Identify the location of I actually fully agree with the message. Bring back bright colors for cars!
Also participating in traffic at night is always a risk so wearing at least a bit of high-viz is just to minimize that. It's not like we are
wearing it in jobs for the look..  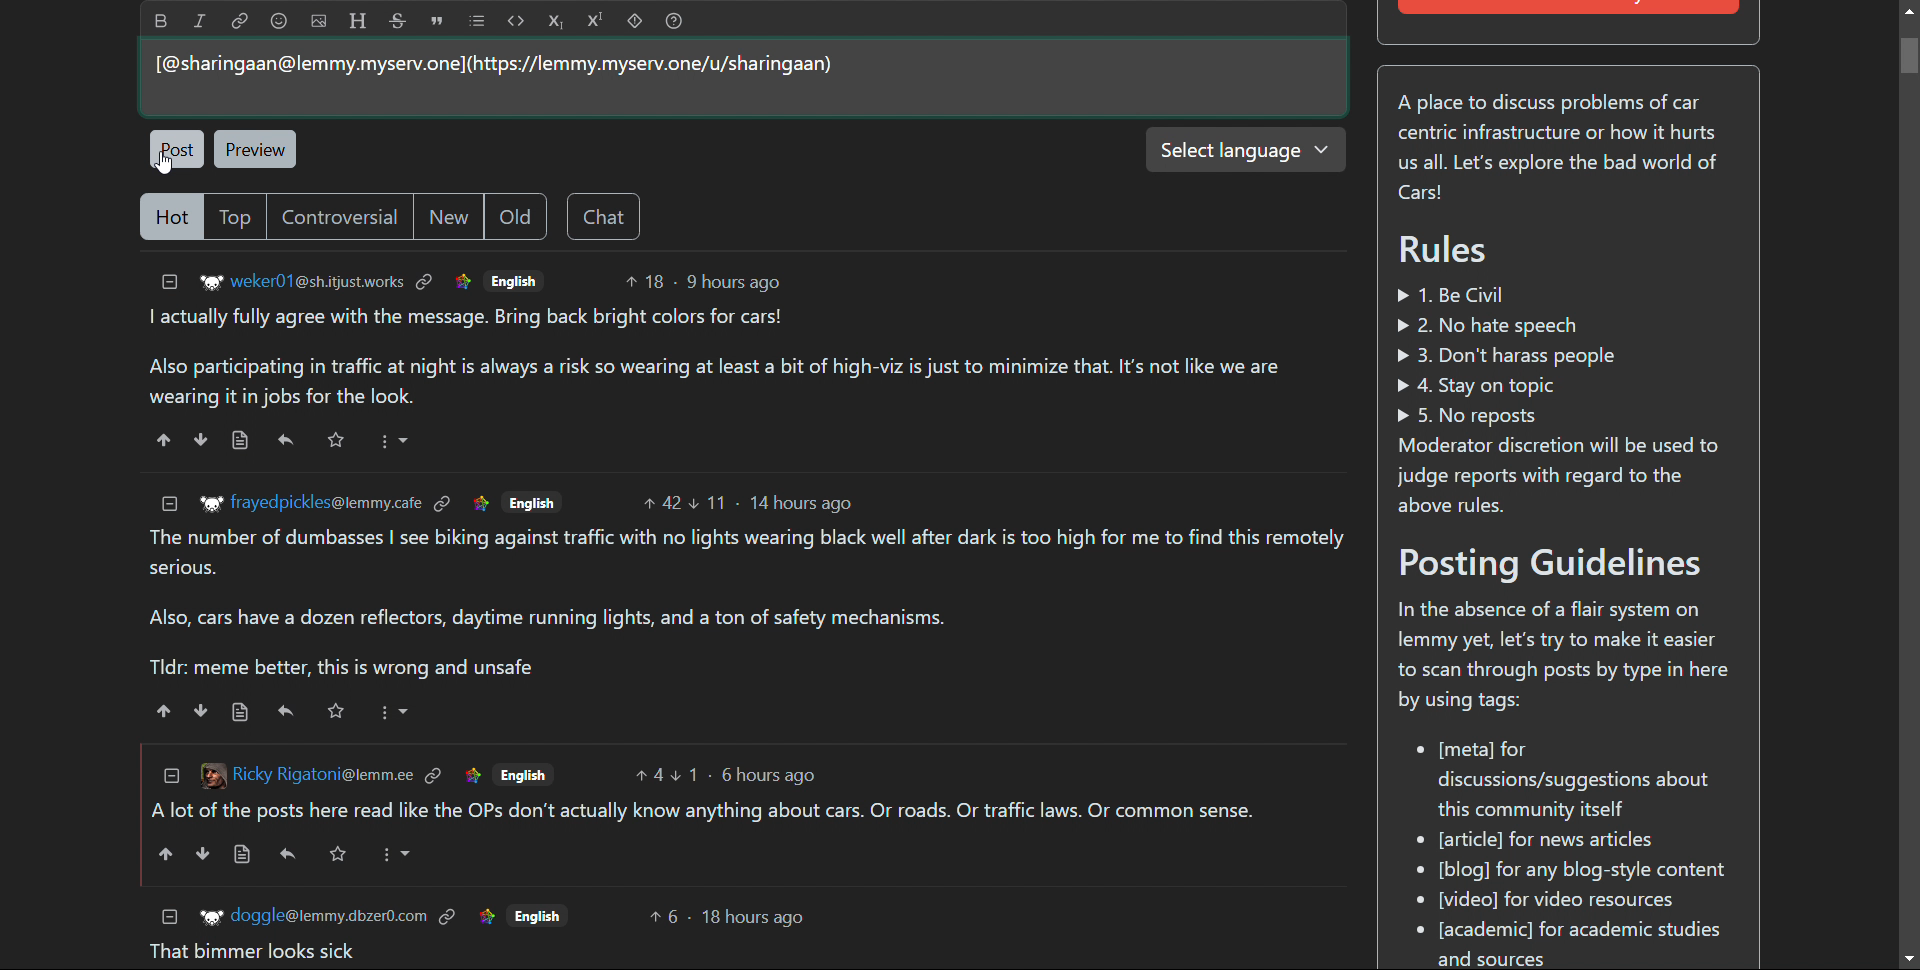
(709, 358).